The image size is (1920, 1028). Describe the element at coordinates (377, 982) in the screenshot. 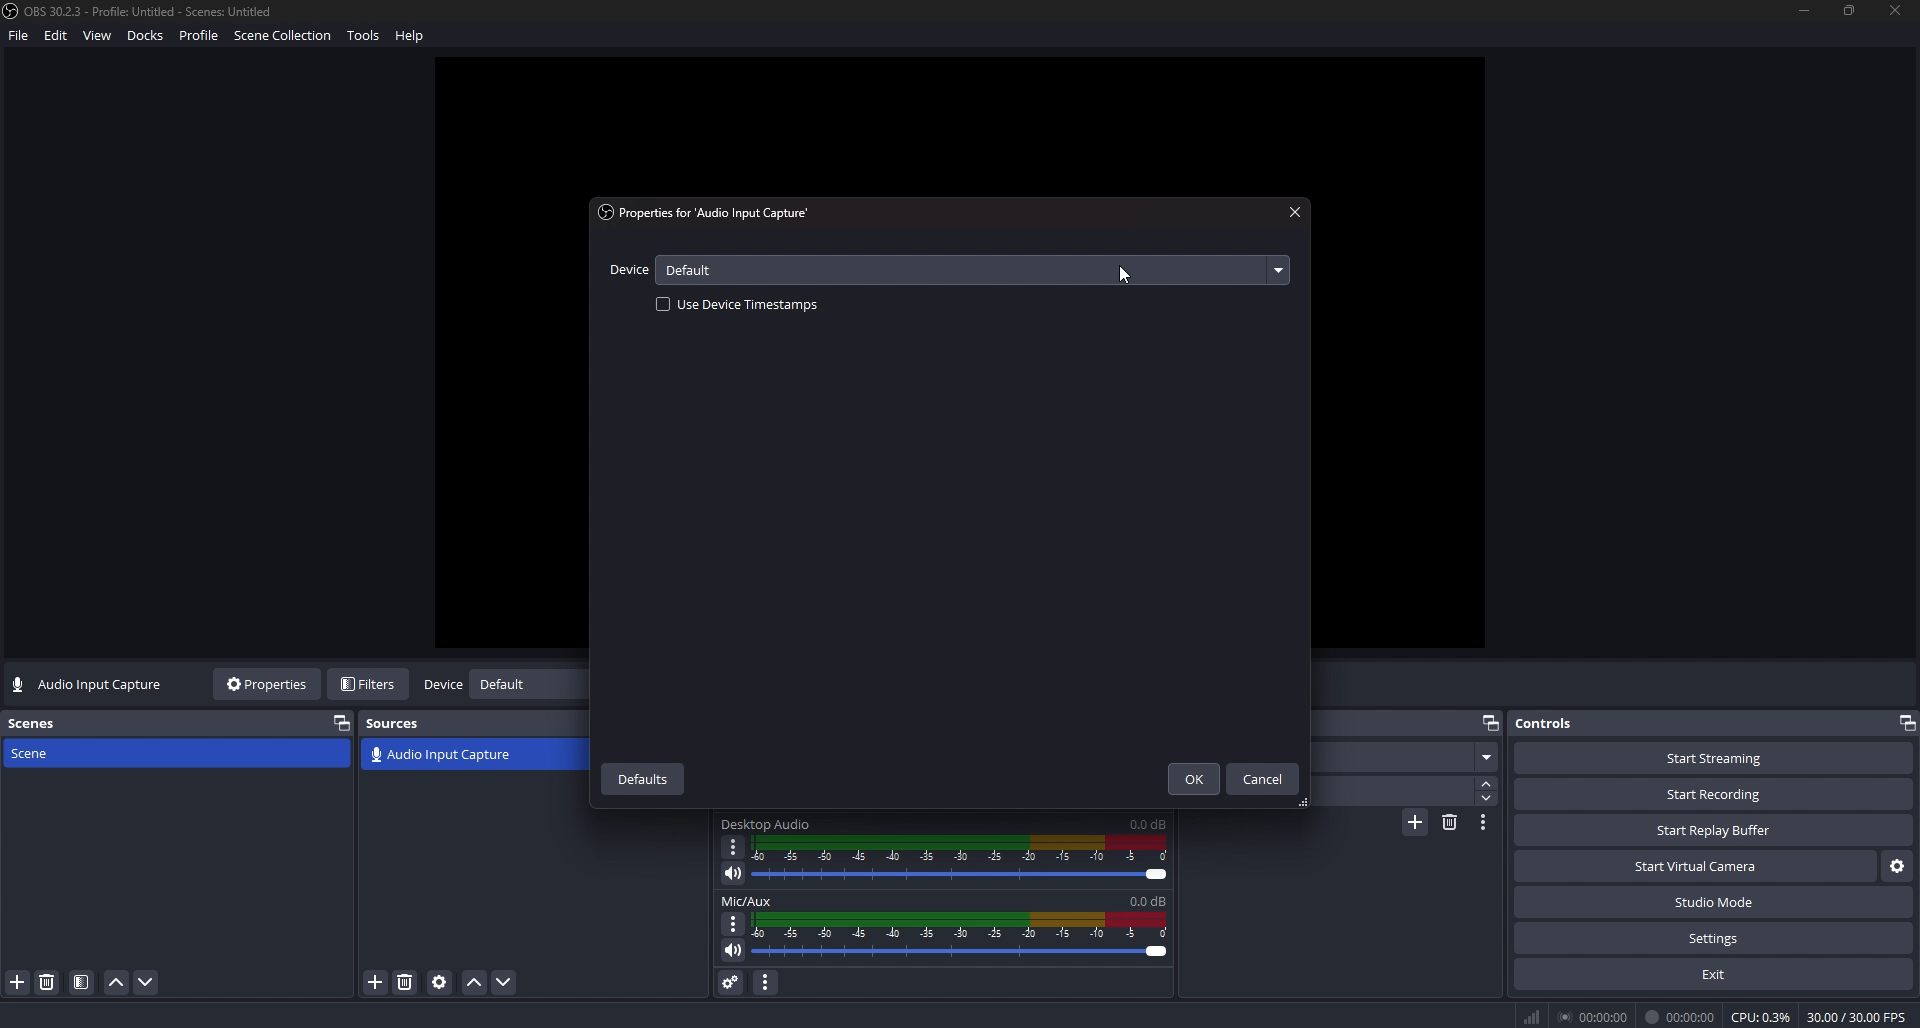

I see `add source` at that location.